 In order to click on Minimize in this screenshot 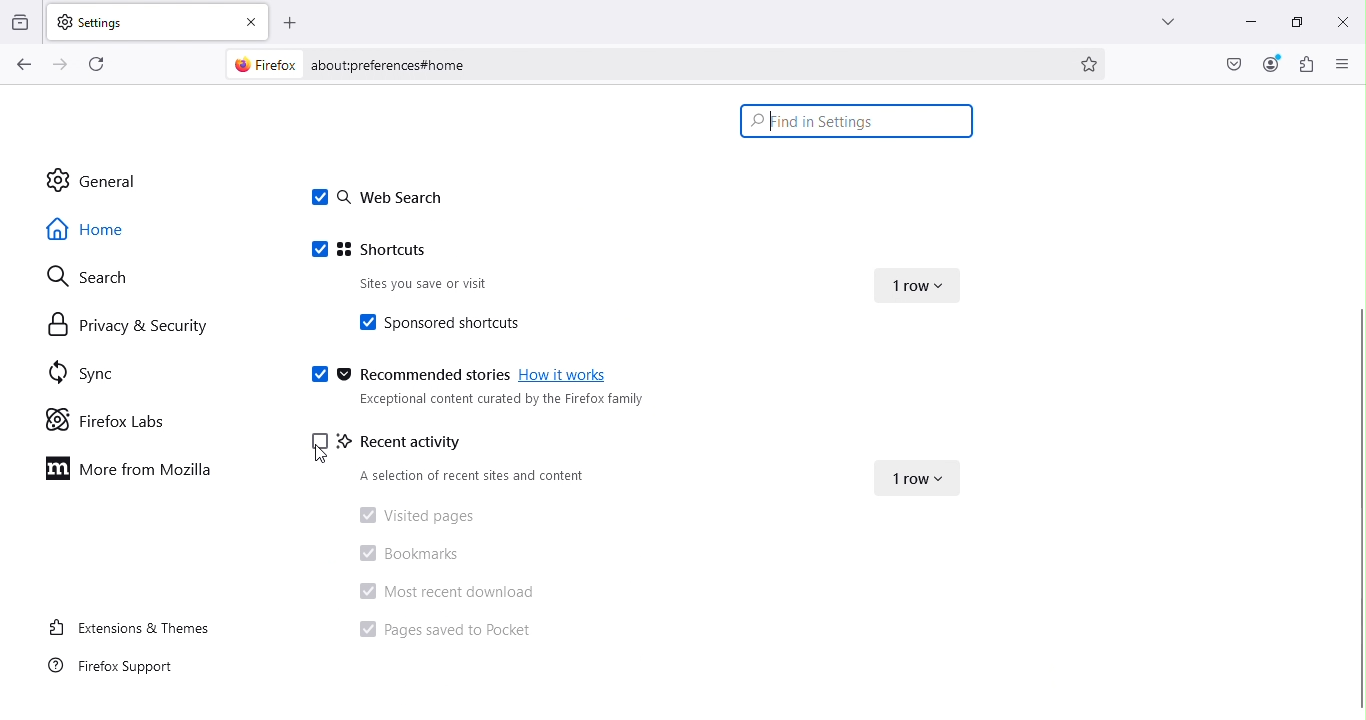, I will do `click(1241, 19)`.